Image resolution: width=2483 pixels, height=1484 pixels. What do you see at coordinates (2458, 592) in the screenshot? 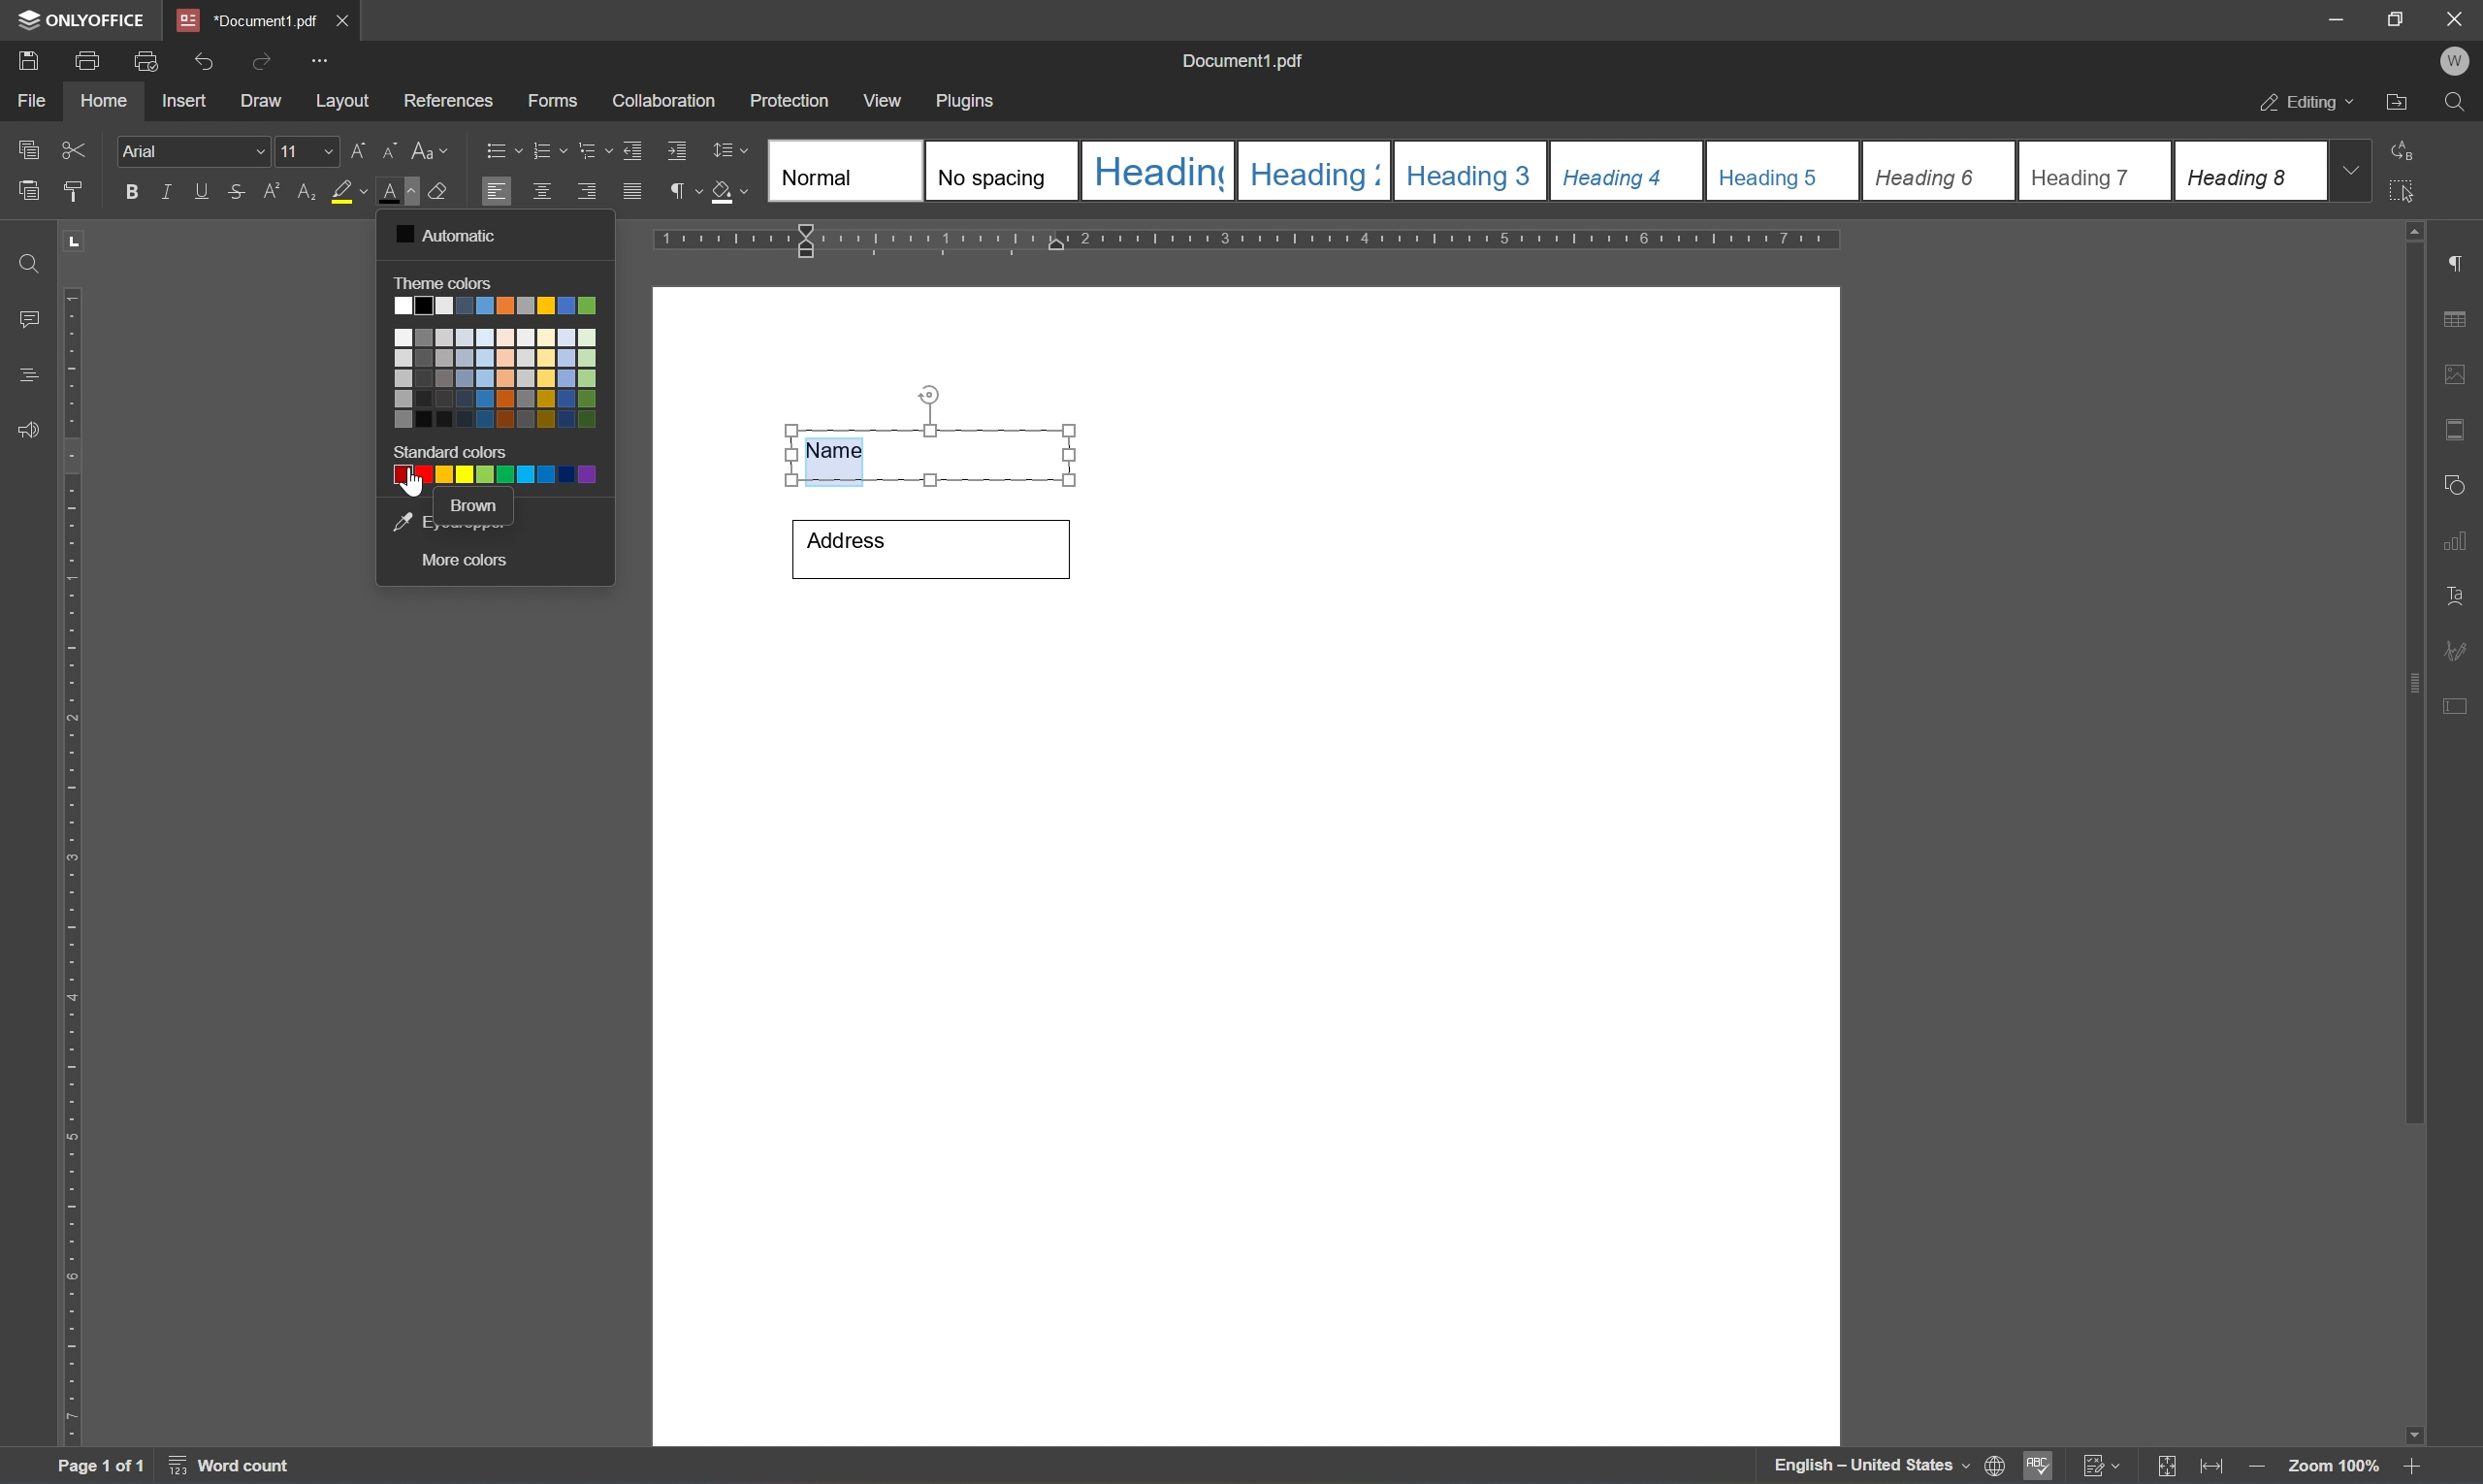
I see `text art settings` at bounding box center [2458, 592].